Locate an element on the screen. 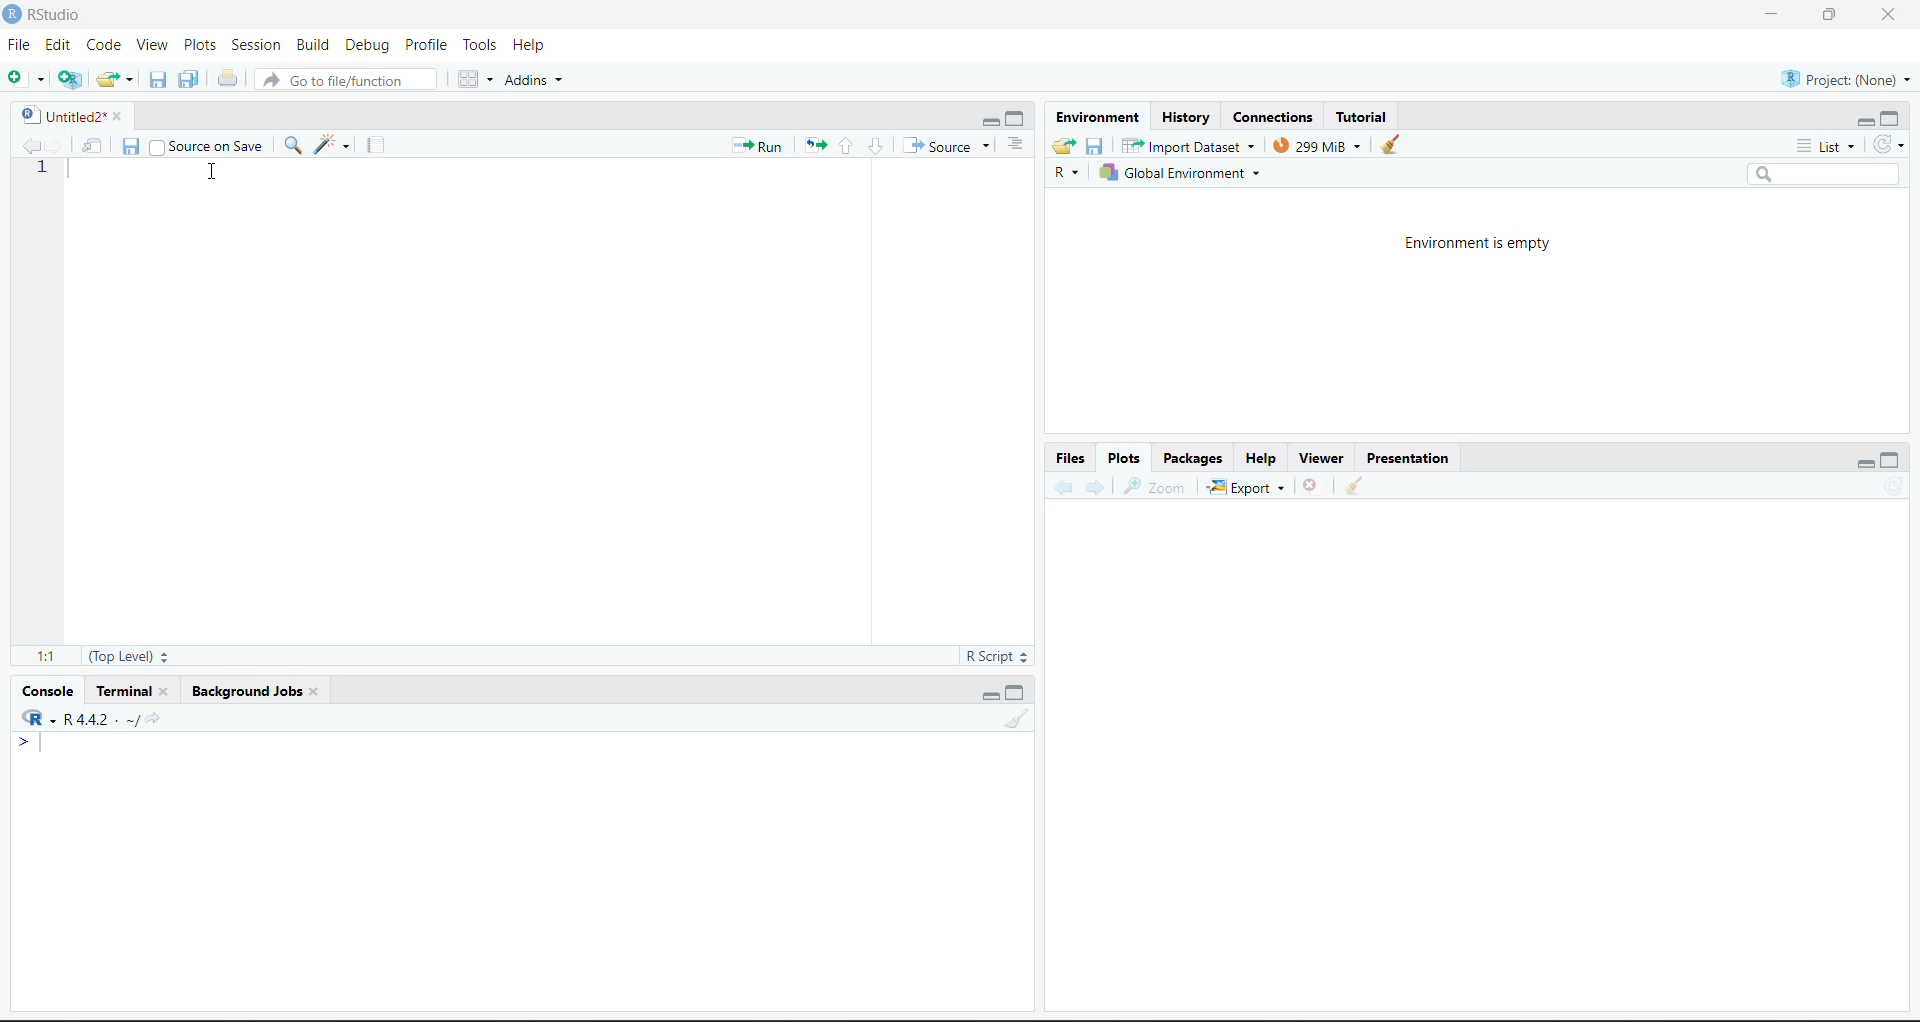  list is located at coordinates (1830, 147).